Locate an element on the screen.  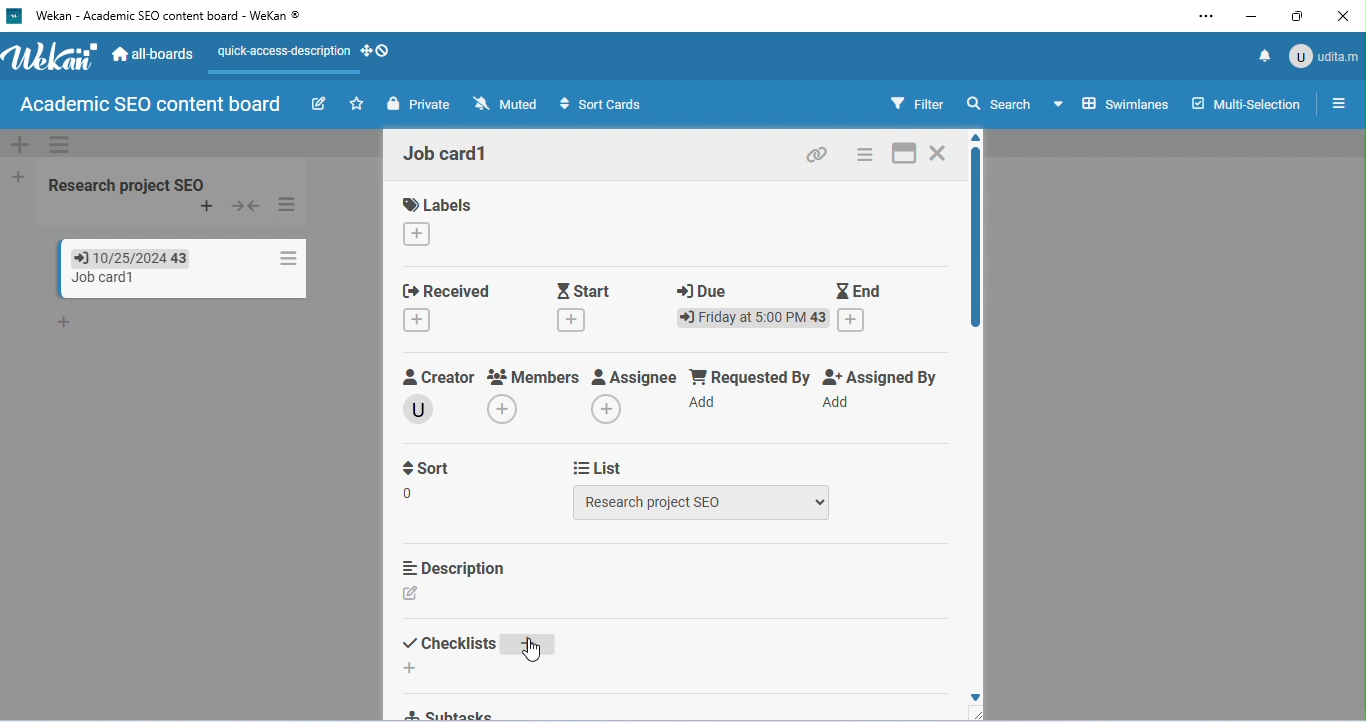
cursor movement is located at coordinates (532, 649).